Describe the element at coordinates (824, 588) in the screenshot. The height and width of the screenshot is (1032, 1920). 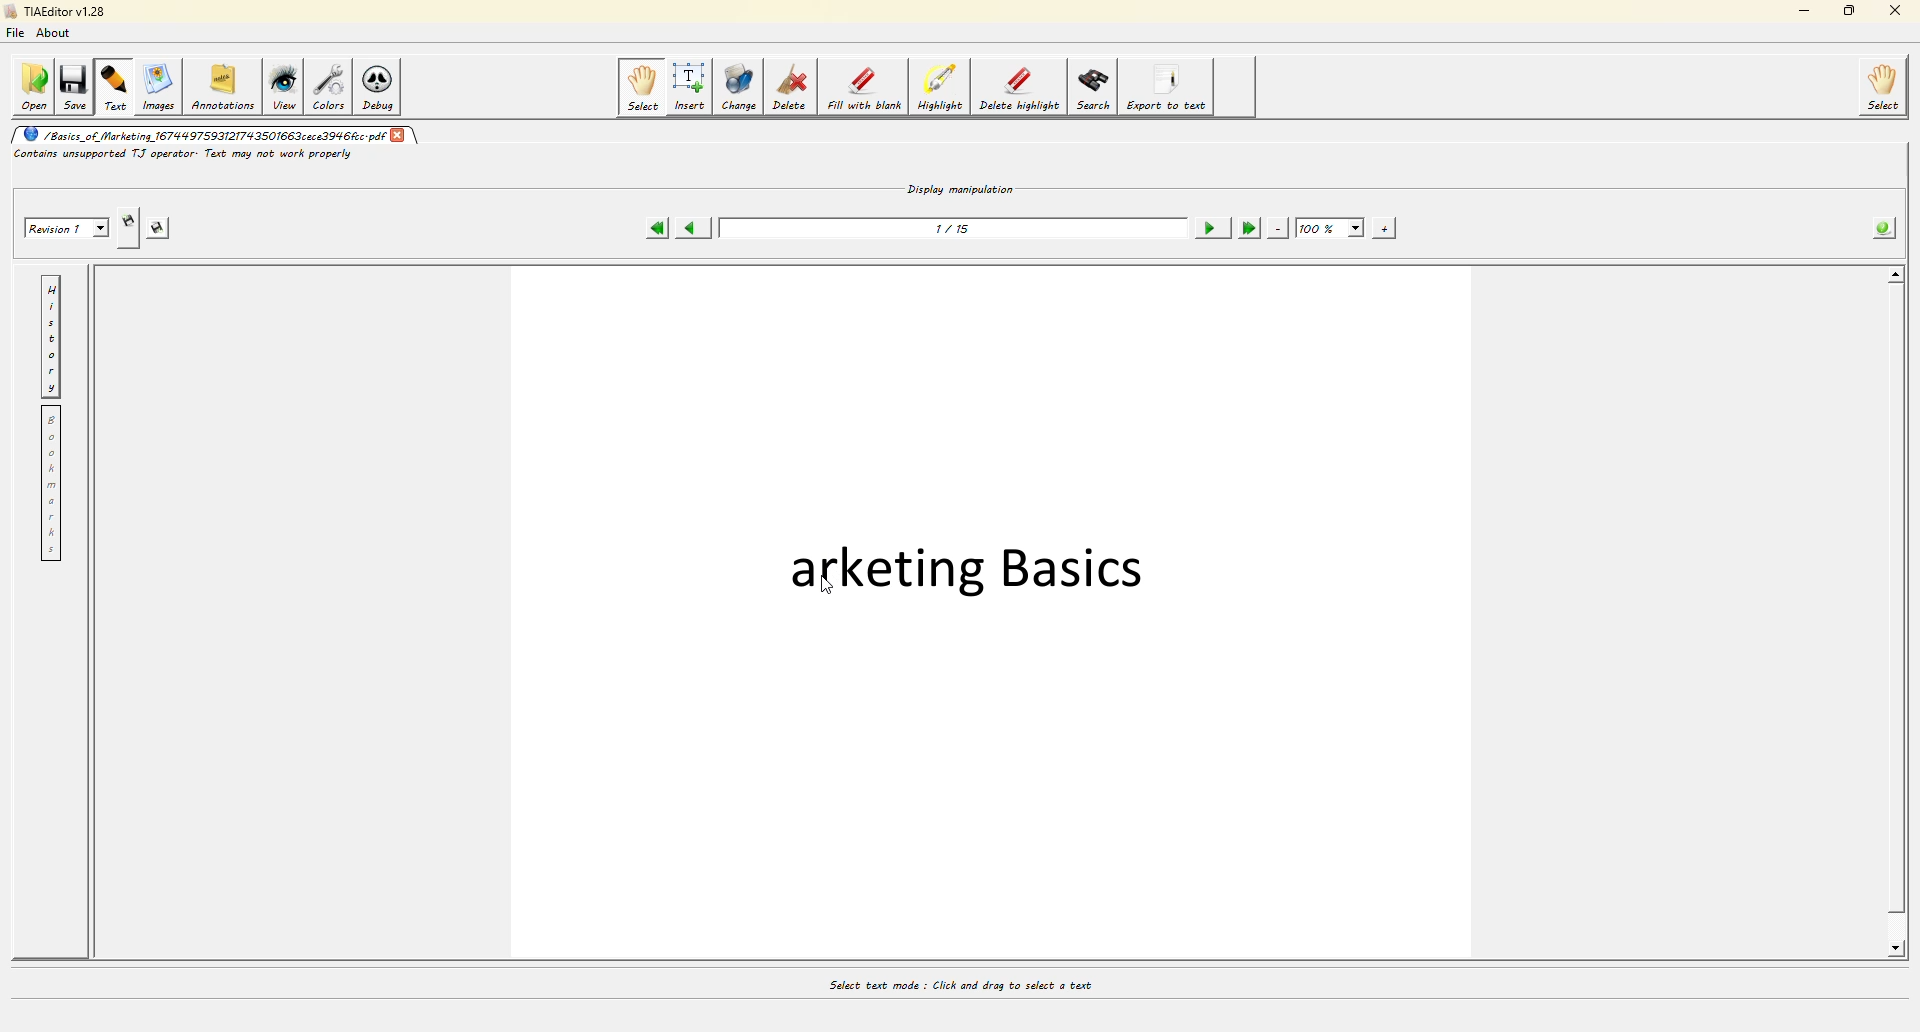
I see `cursor` at that location.